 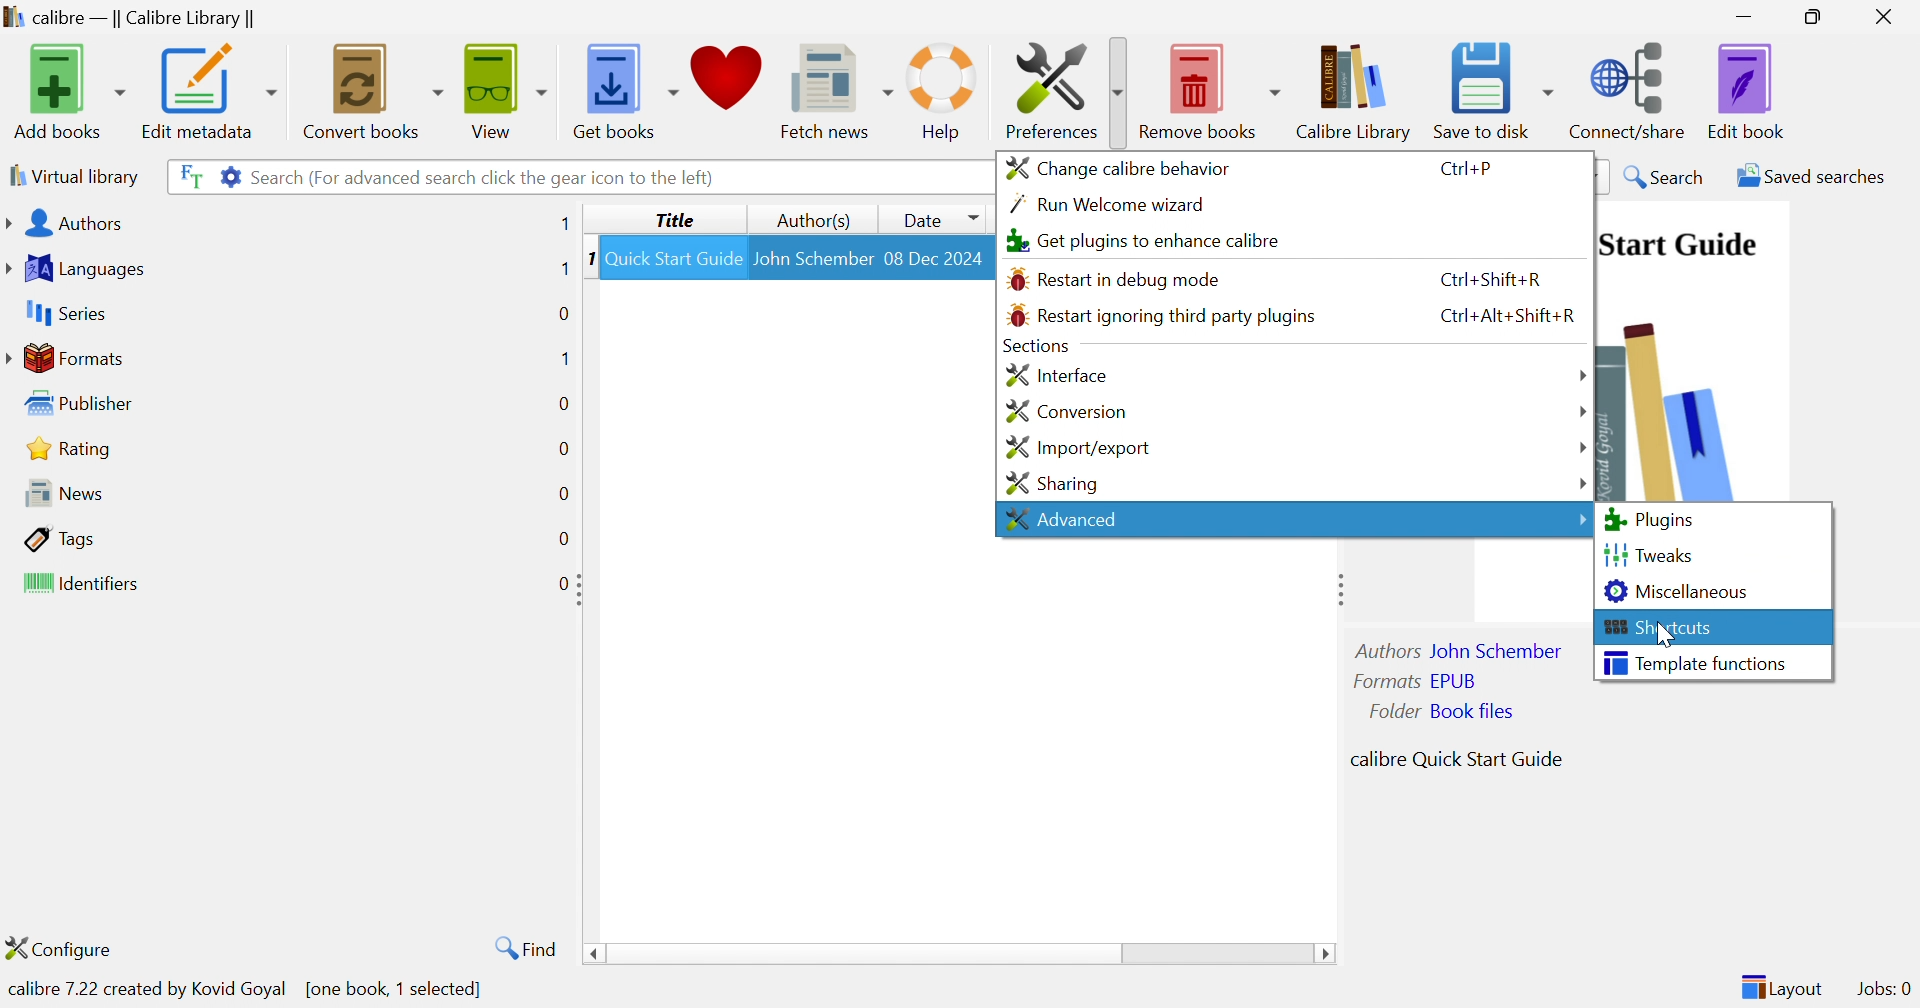 I want to click on 0, so click(x=563, y=449).